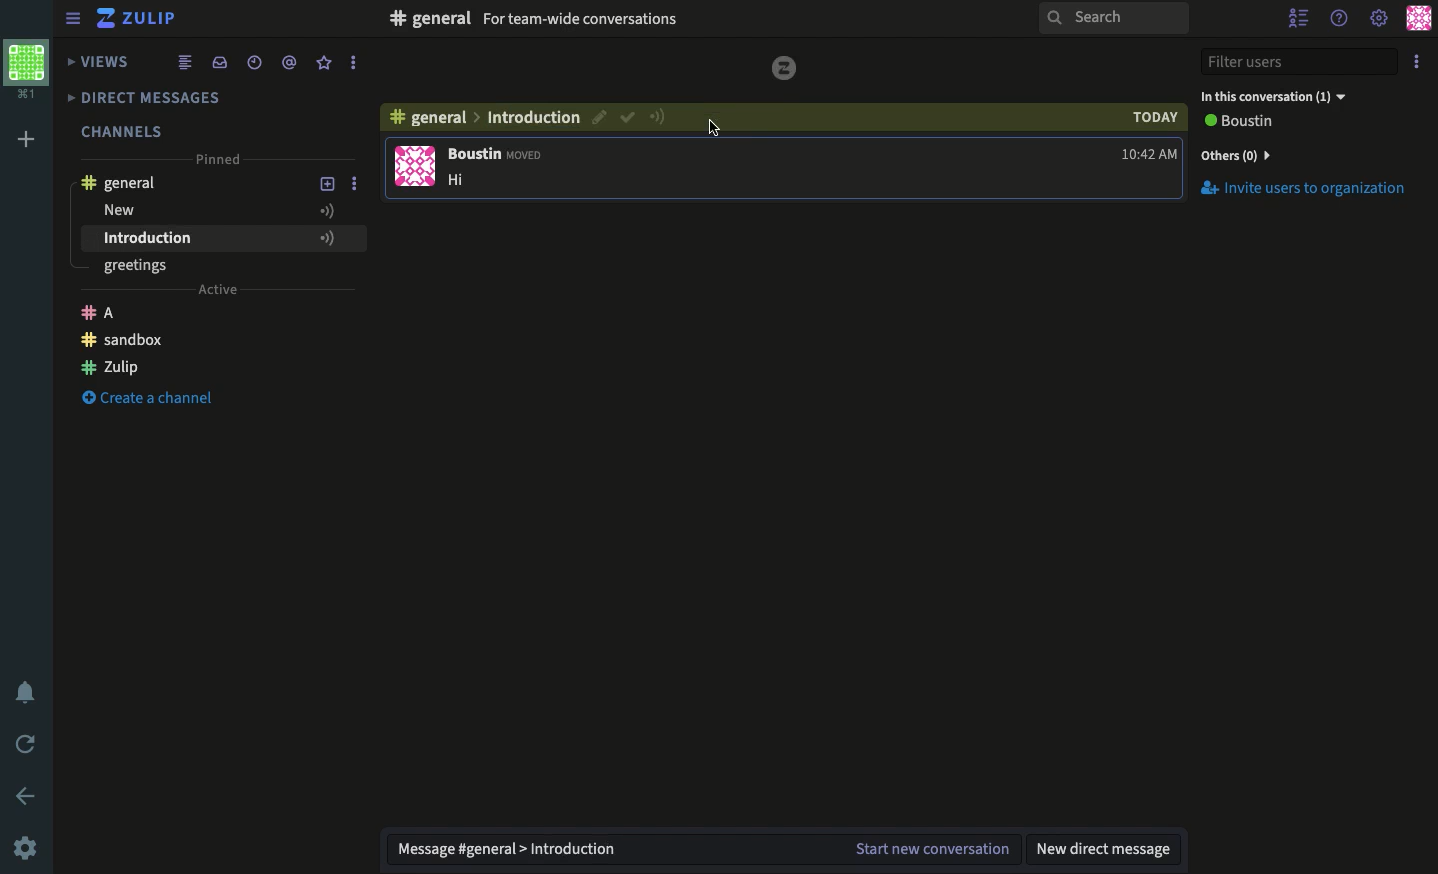 The image size is (1438, 874). What do you see at coordinates (1415, 62) in the screenshot?
I see `Option ` at bounding box center [1415, 62].